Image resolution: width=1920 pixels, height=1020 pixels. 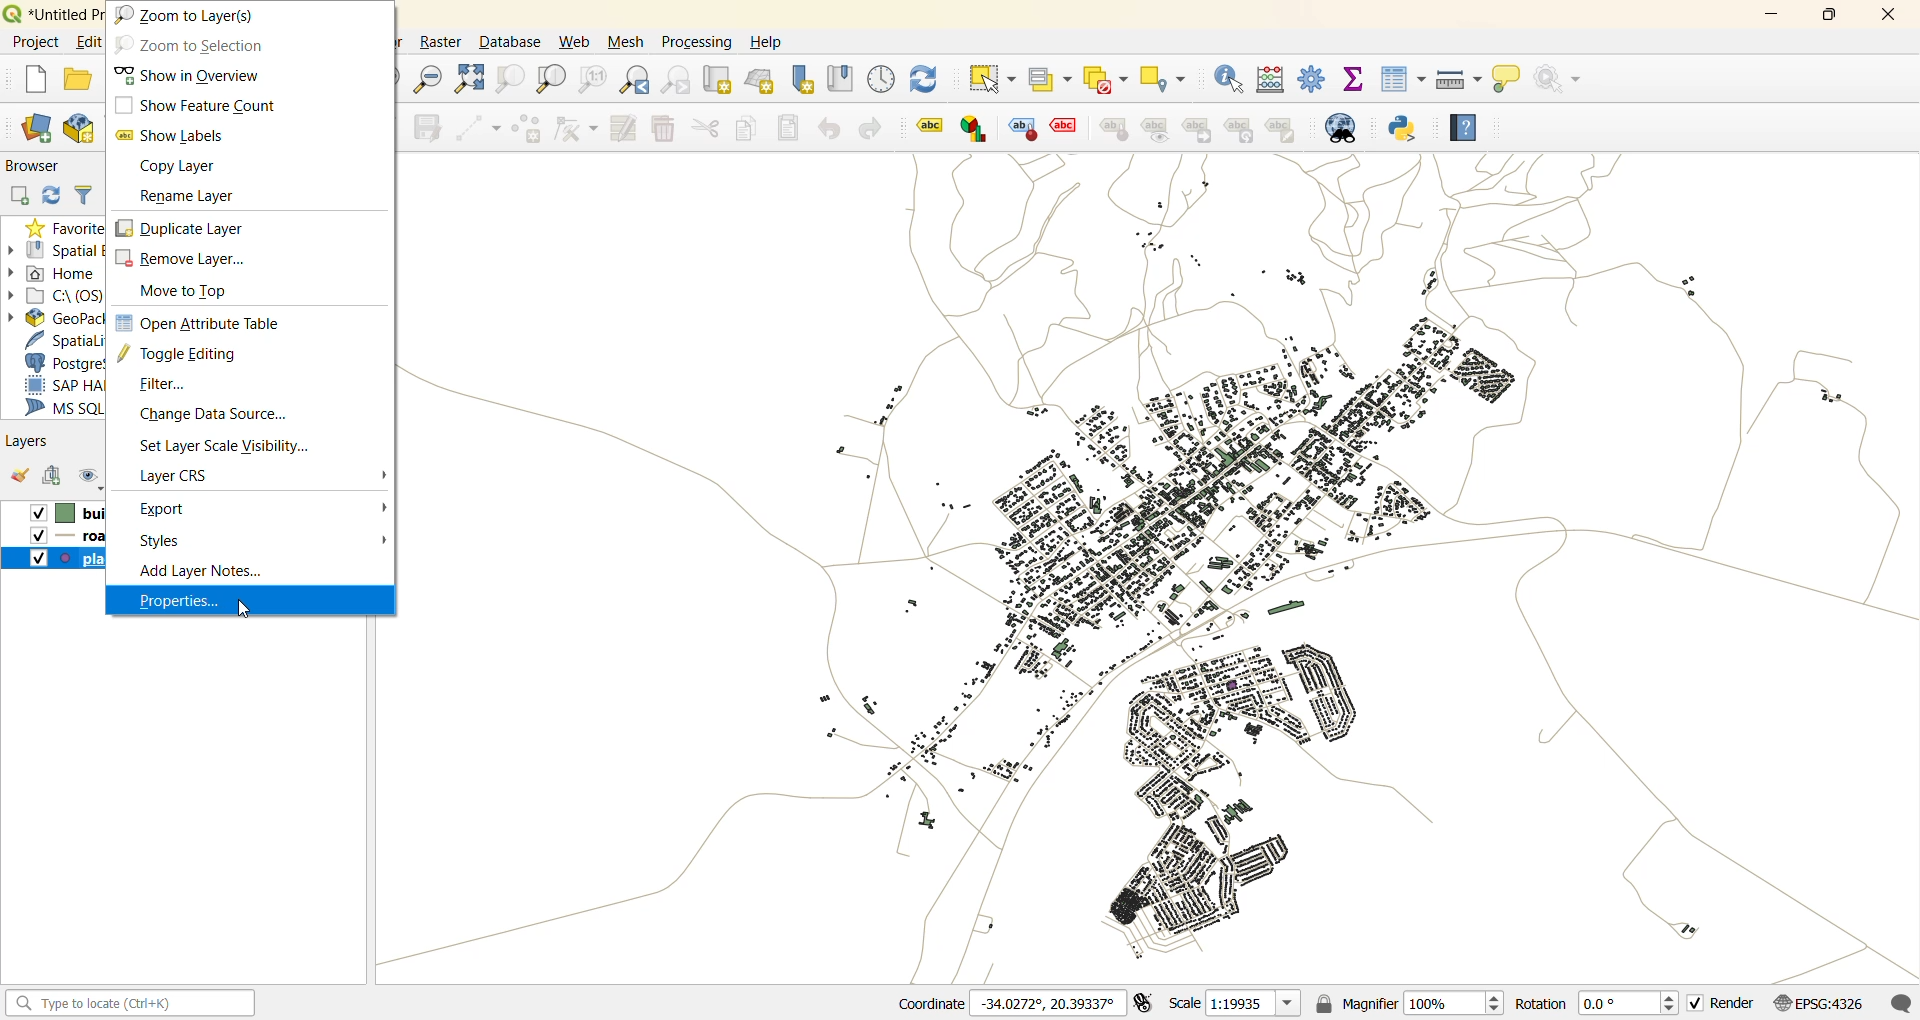 I want to click on select value, so click(x=1055, y=80).